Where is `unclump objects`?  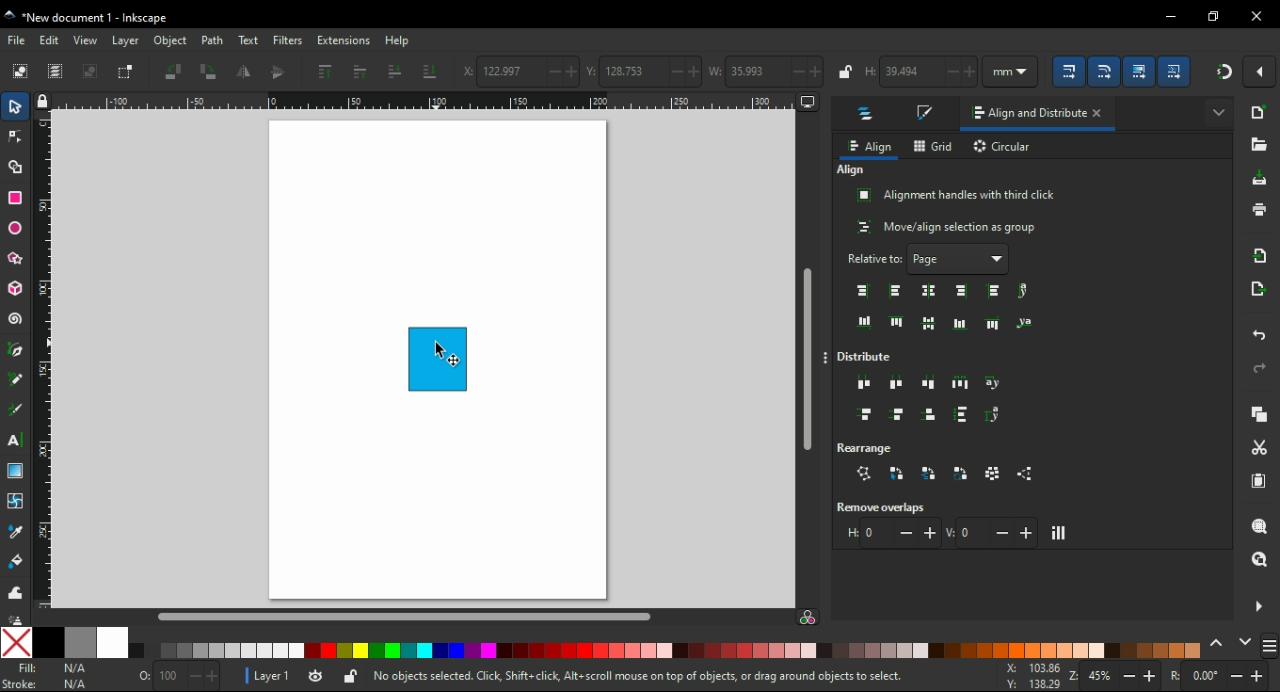 unclump objects is located at coordinates (1024, 473).